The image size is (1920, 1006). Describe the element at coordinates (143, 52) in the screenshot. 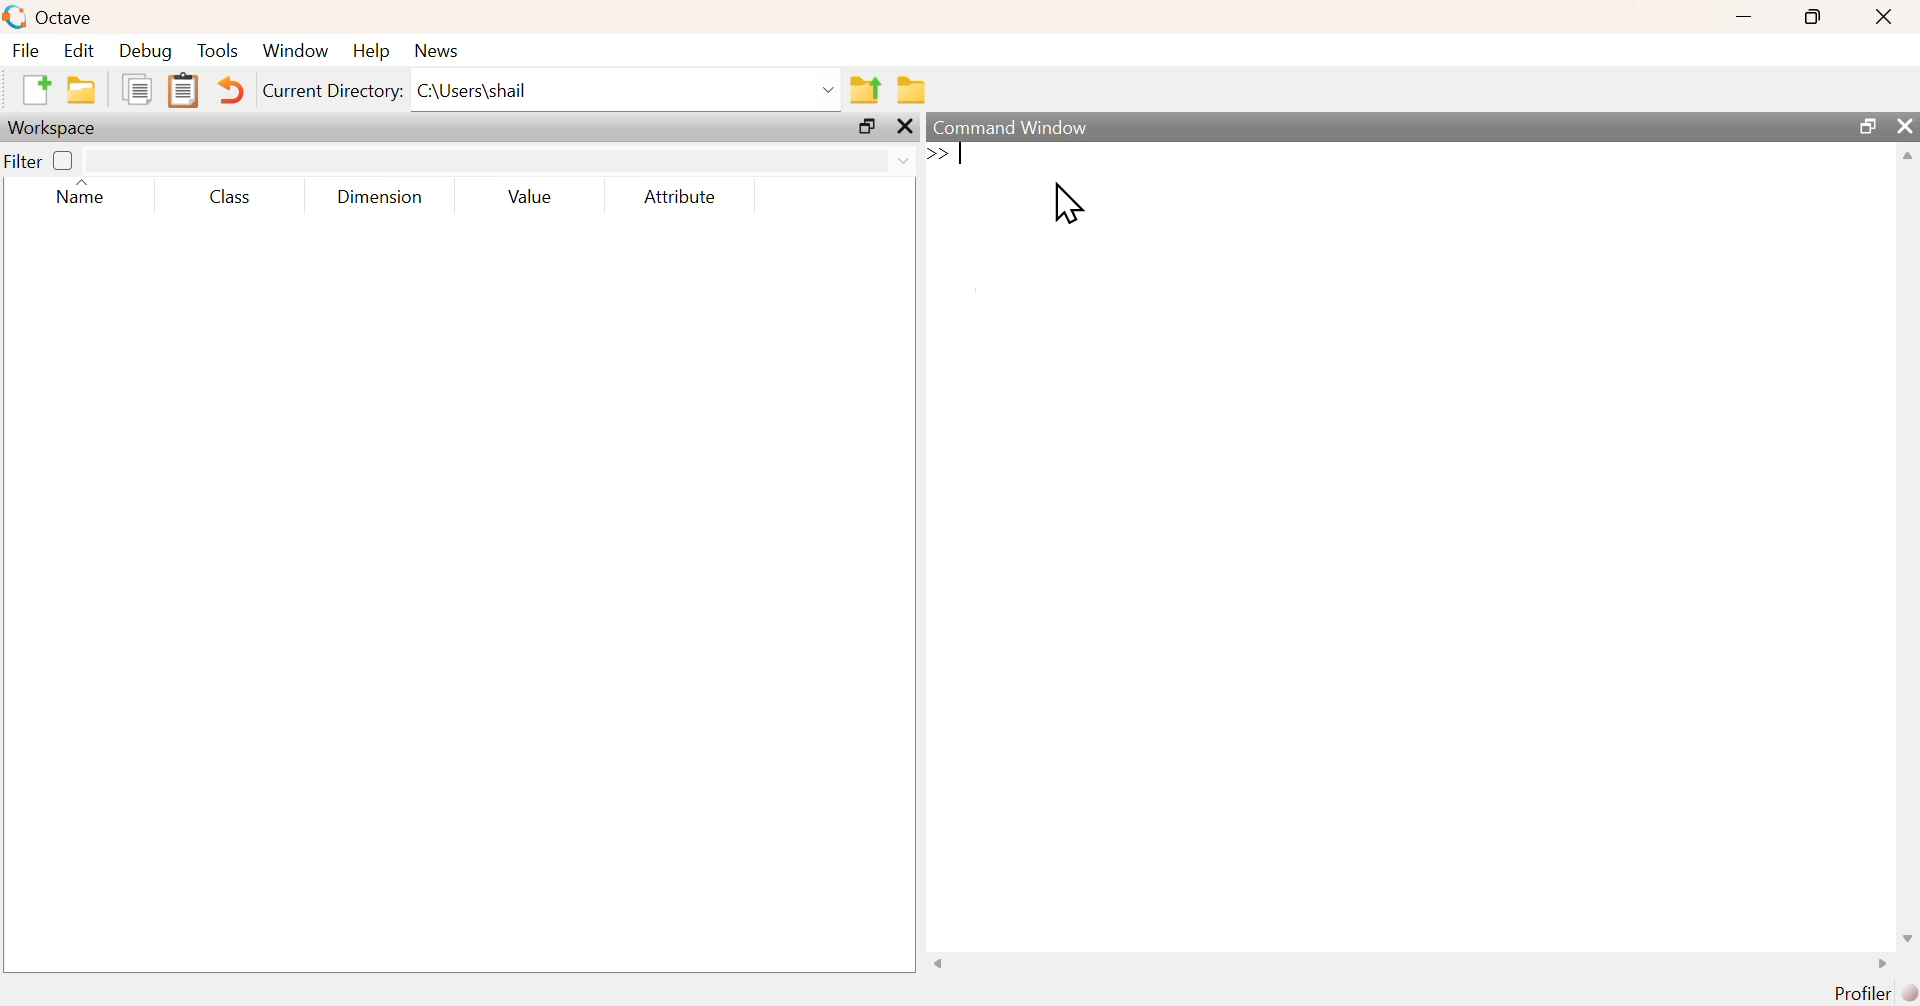

I see `Debug` at that location.